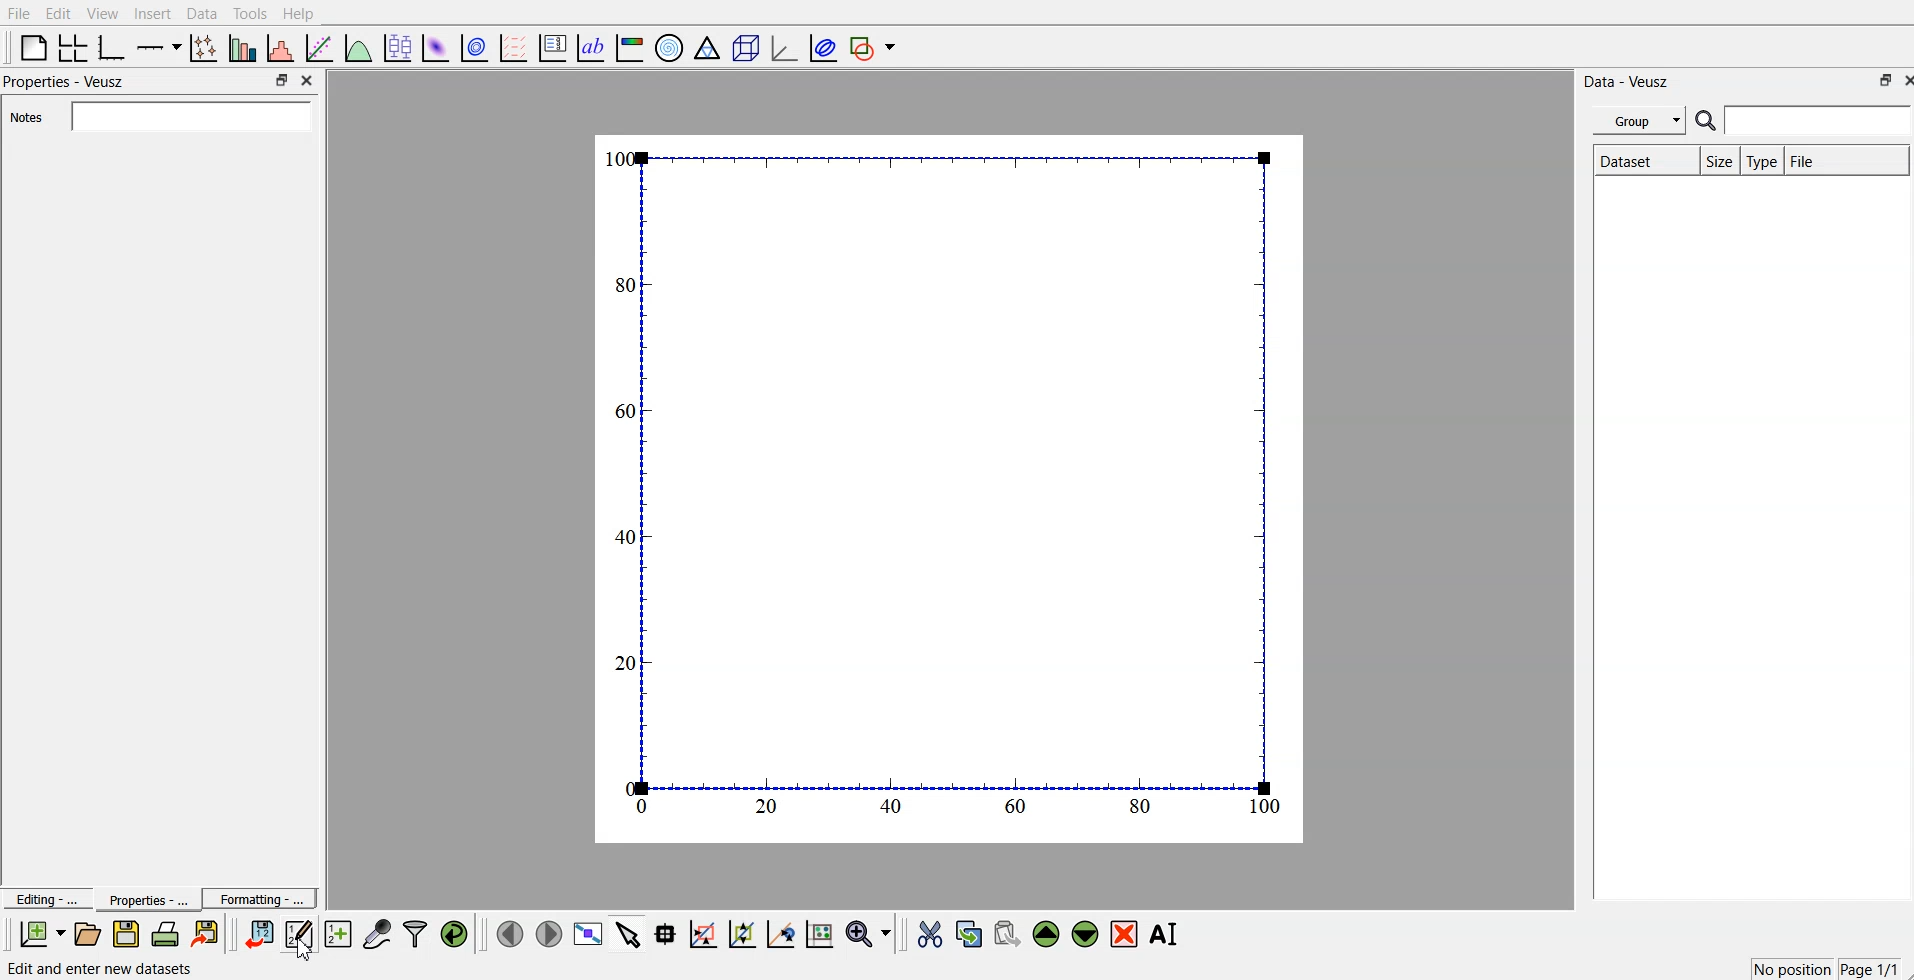 The width and height of the screenshot is (1914, 980). Describe the element at coordinates (303, 946) in the screenshot. I see `Cursor` at that location.